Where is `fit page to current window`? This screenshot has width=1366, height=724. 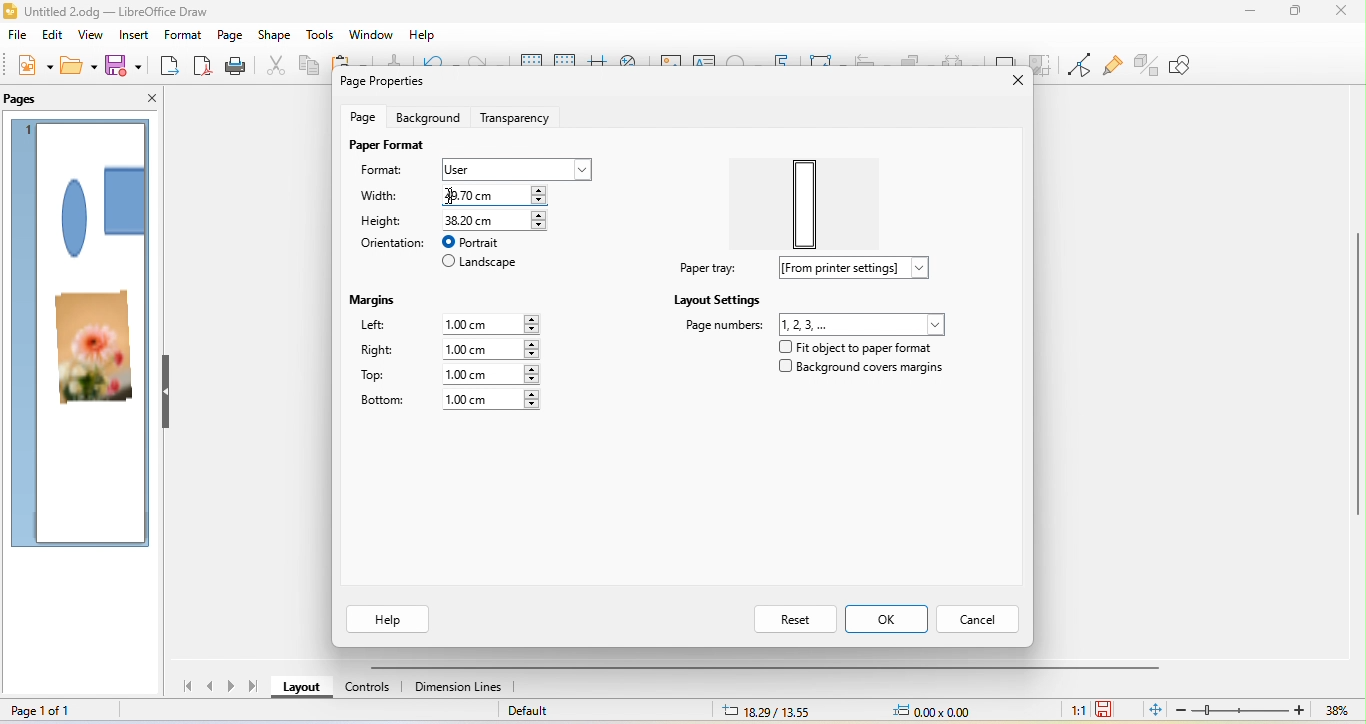
fit page to current window is located at coordinates (1152, 711).